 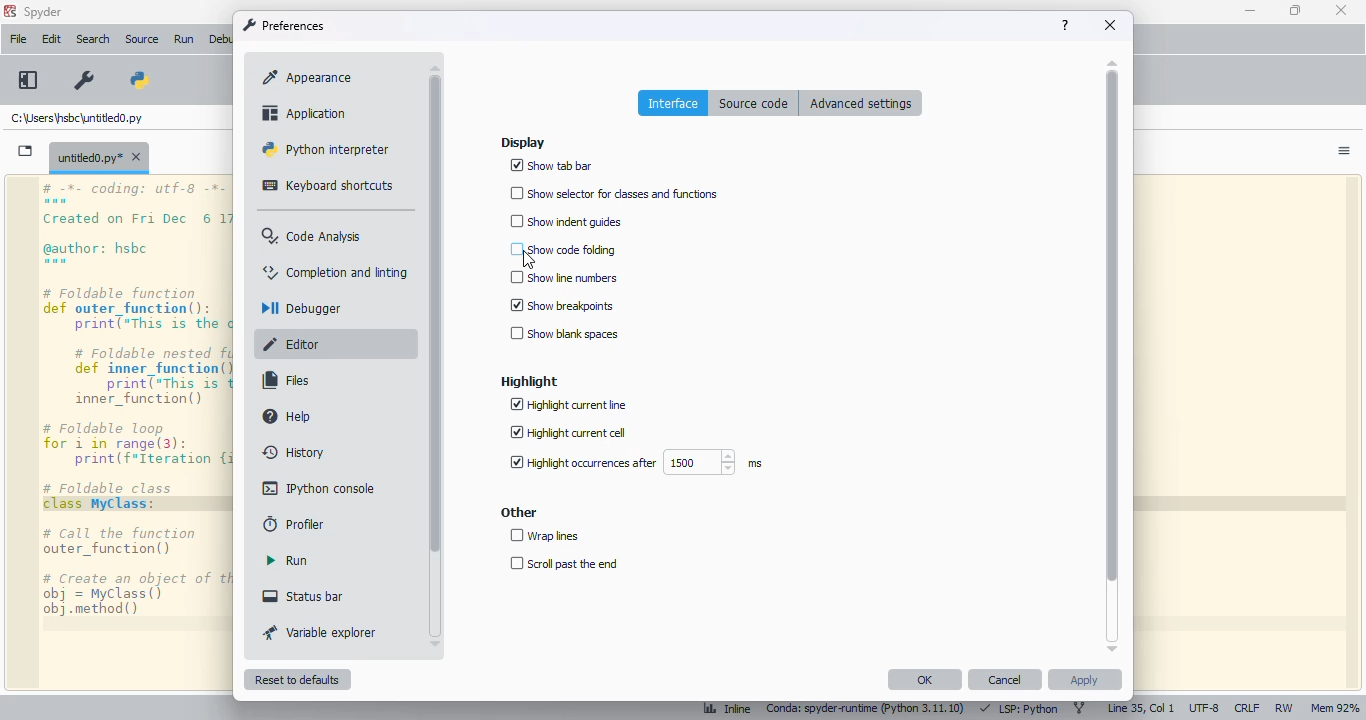 I want to click on wrap lines, so click(x=546, y=535).